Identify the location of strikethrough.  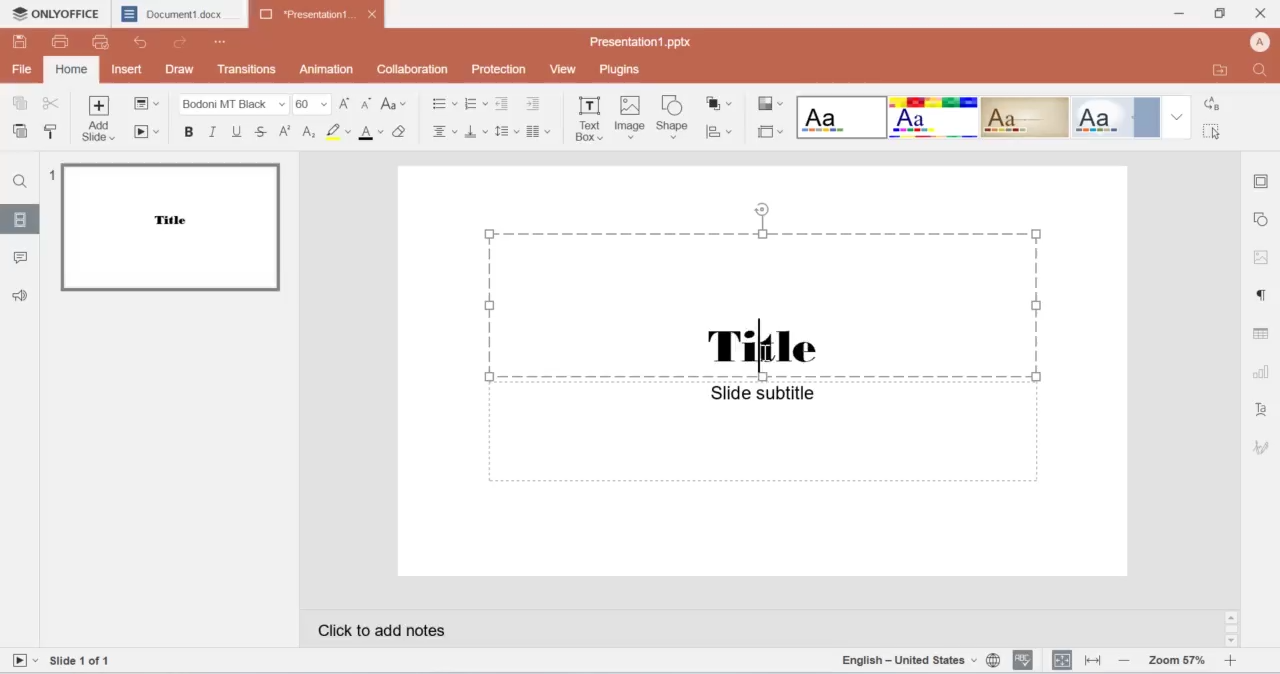
(261, 130).